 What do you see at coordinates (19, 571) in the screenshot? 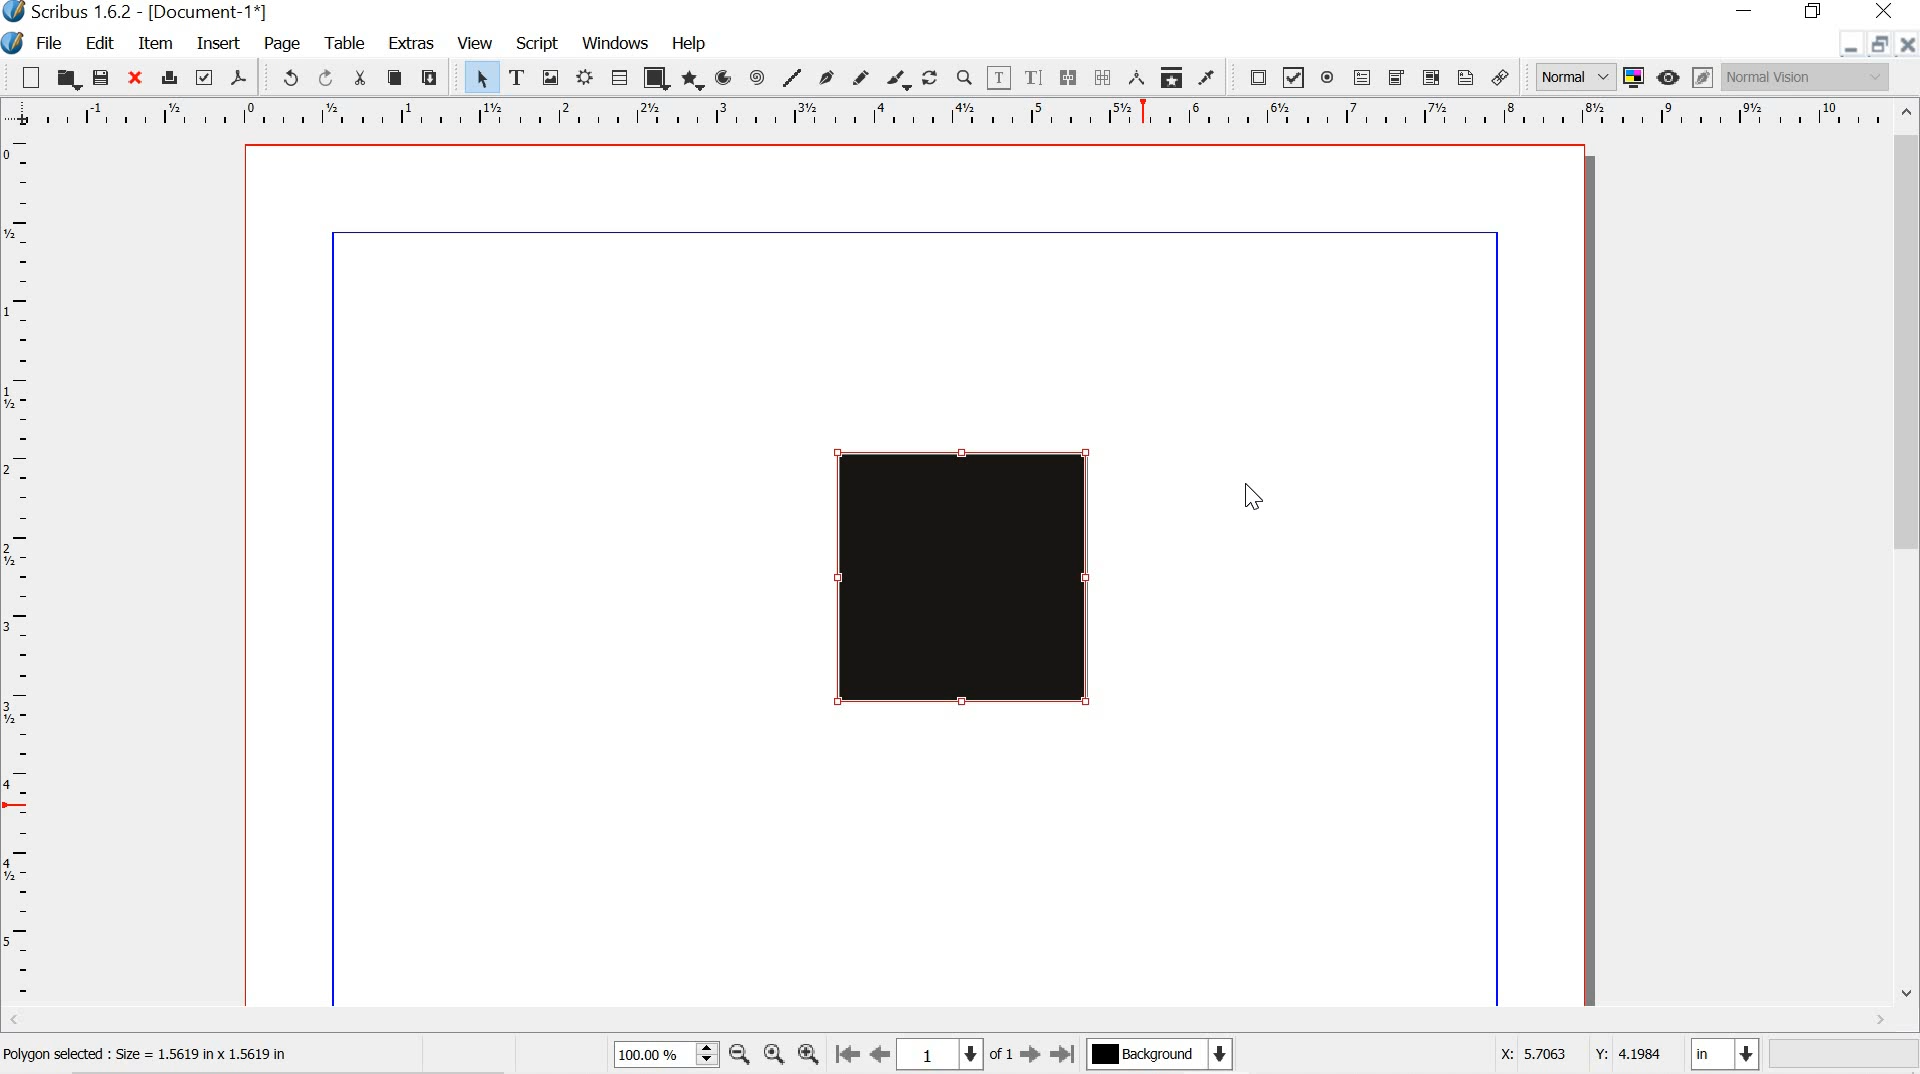
I see `ruler` at bounding box center [19, 571].